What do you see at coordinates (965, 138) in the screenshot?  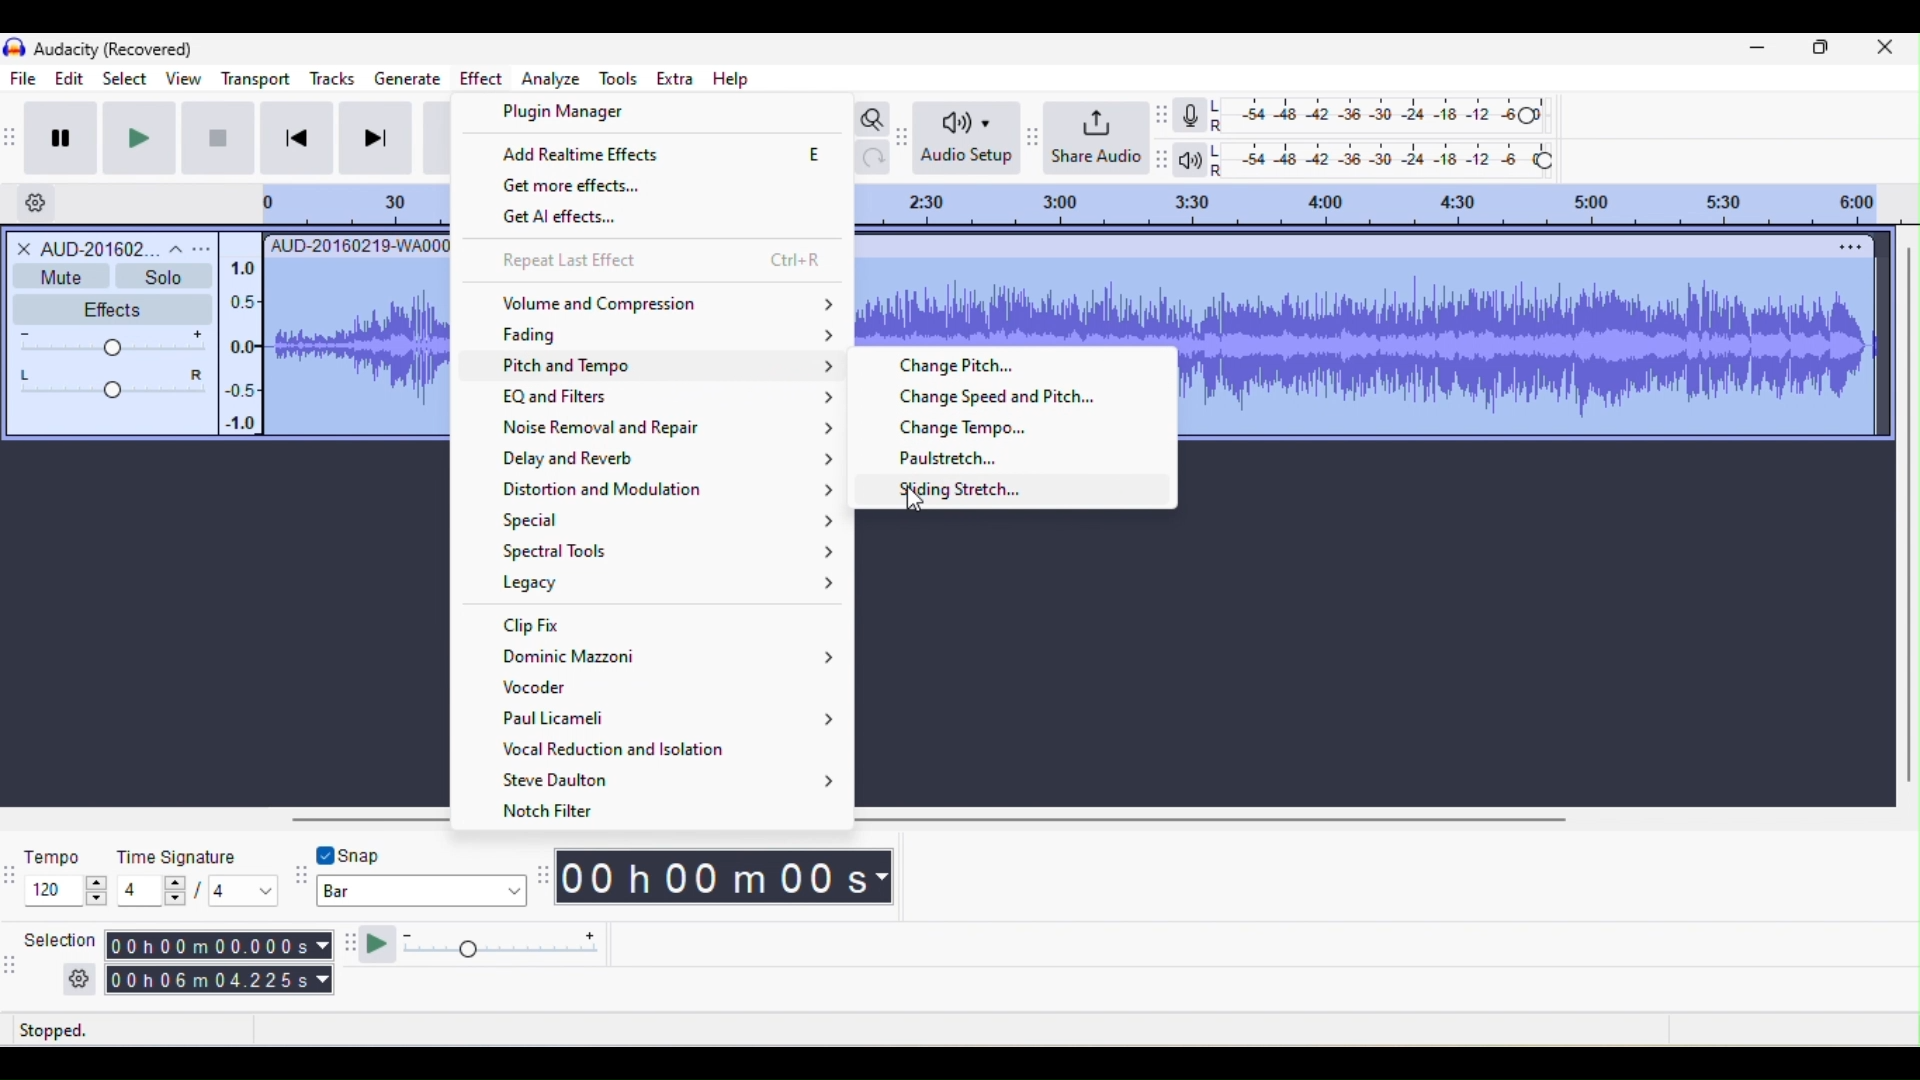 I see `audio setup` at bounding box center [965, 138].